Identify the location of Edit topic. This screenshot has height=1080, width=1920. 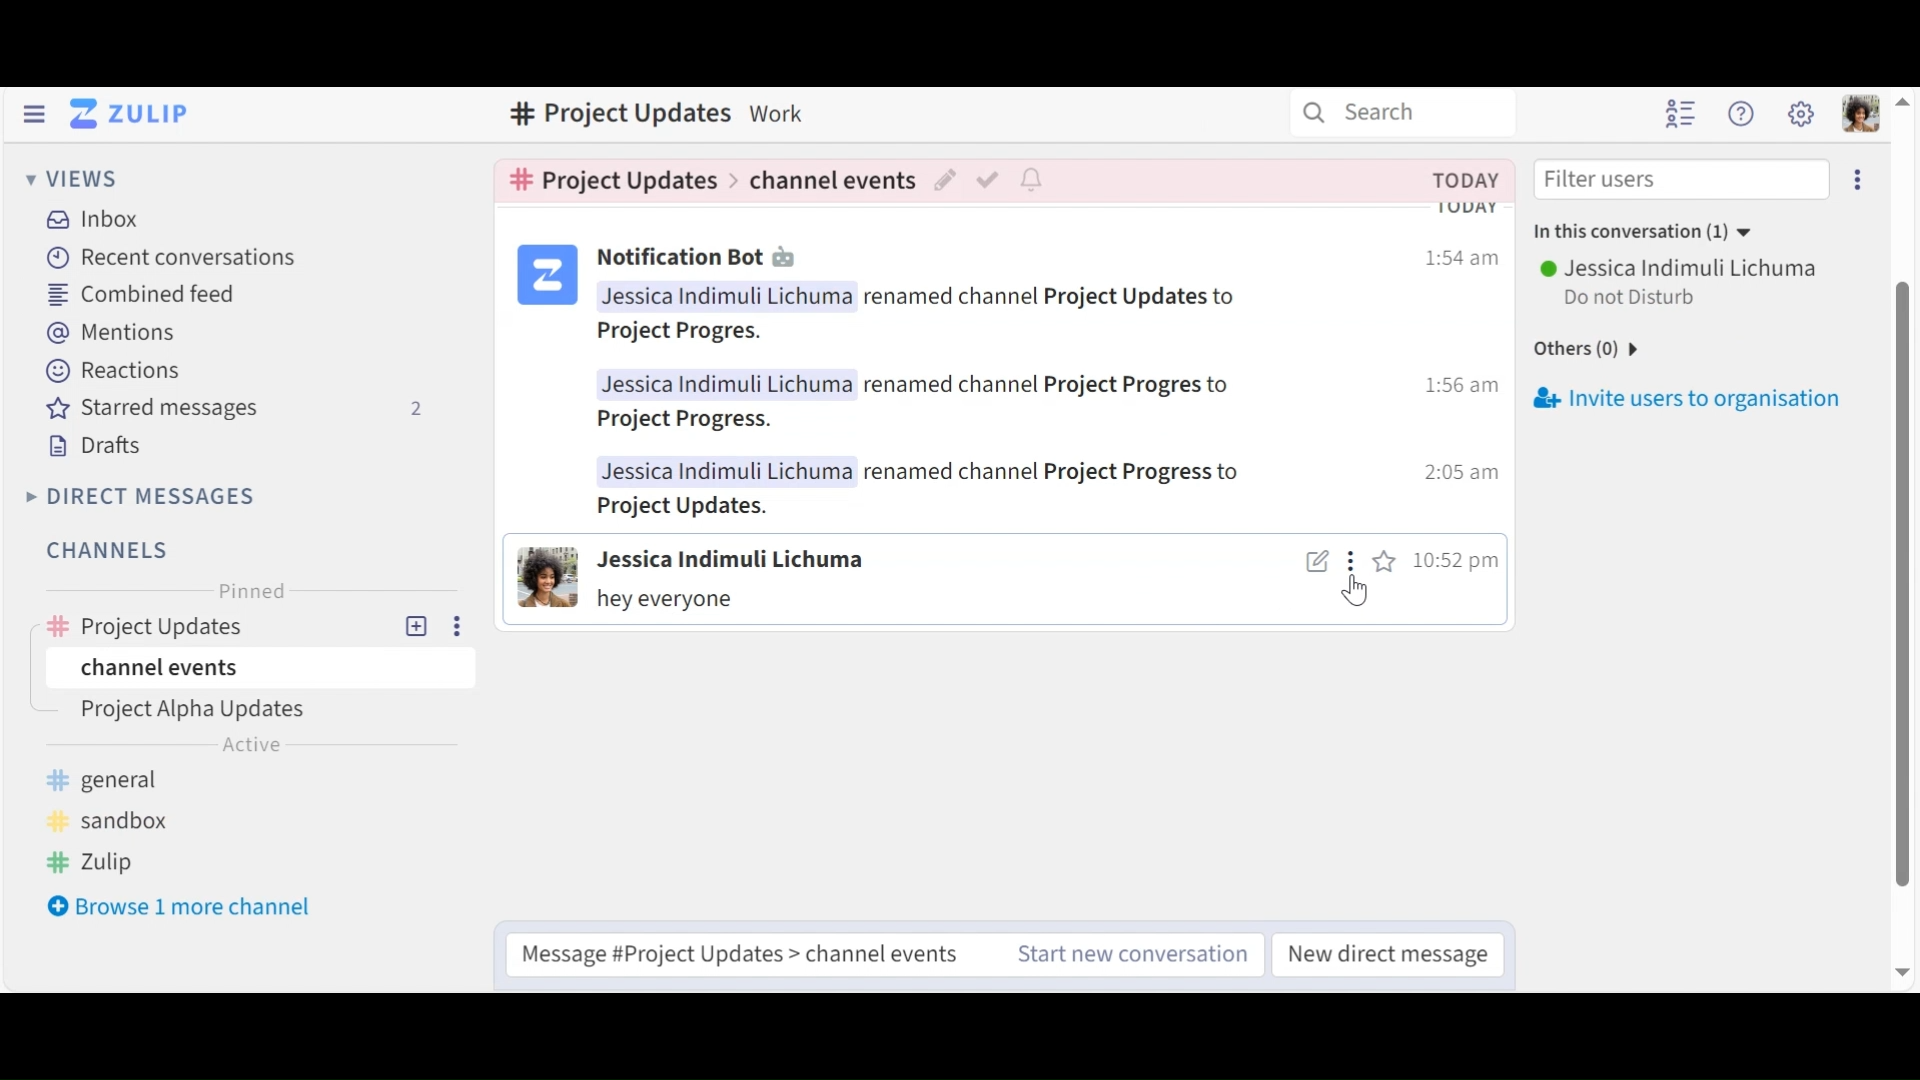
(947, 181).